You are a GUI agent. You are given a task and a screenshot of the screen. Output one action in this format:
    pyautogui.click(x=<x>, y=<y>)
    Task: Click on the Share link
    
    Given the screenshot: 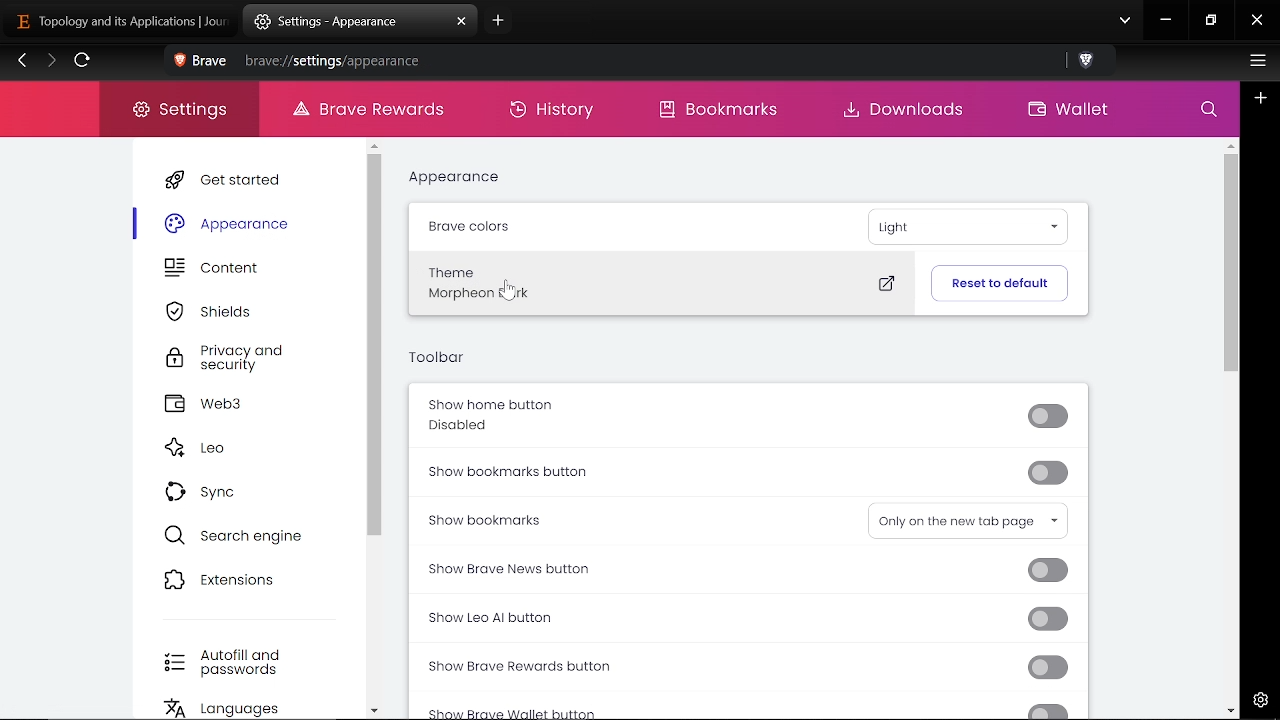 What is the action you would take?
    pyautogui.click(x=1050, y=62)
    